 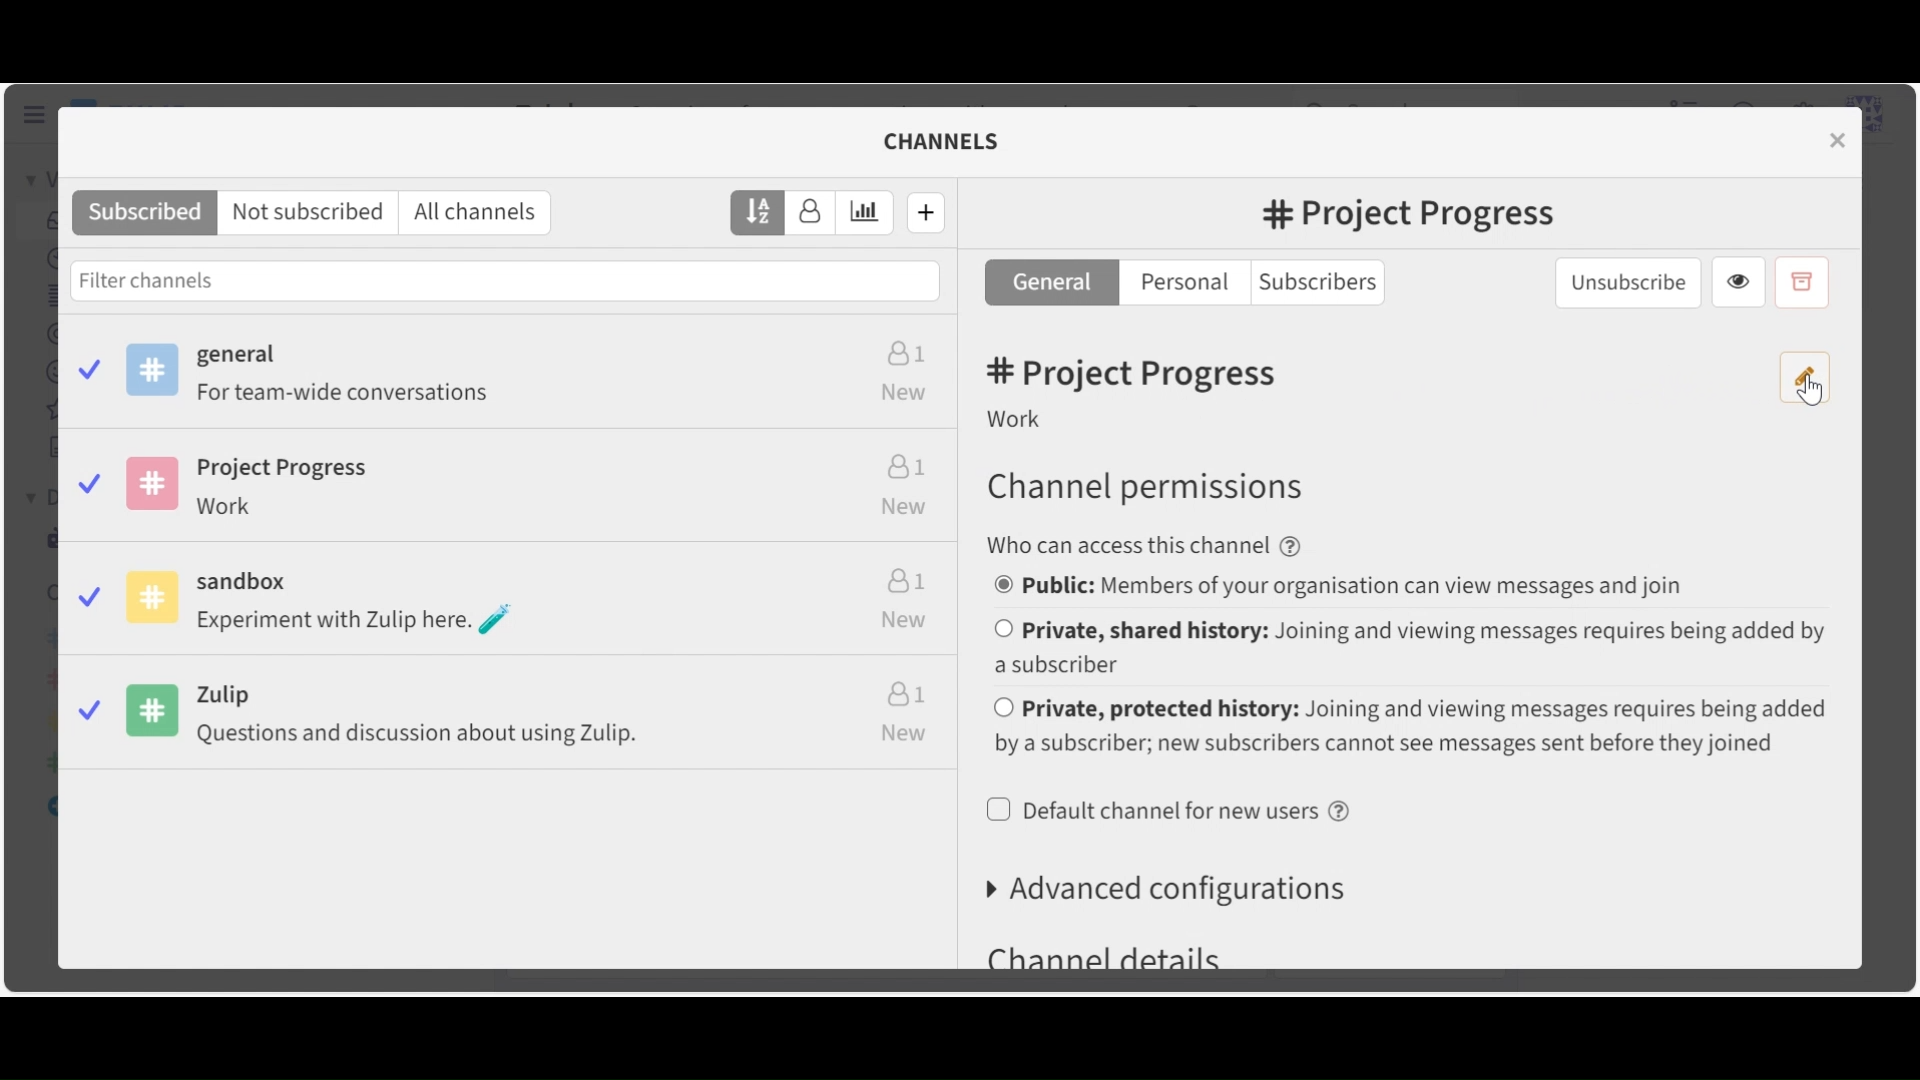 I want to click on Channel Name, so click(x=1133, y=373).